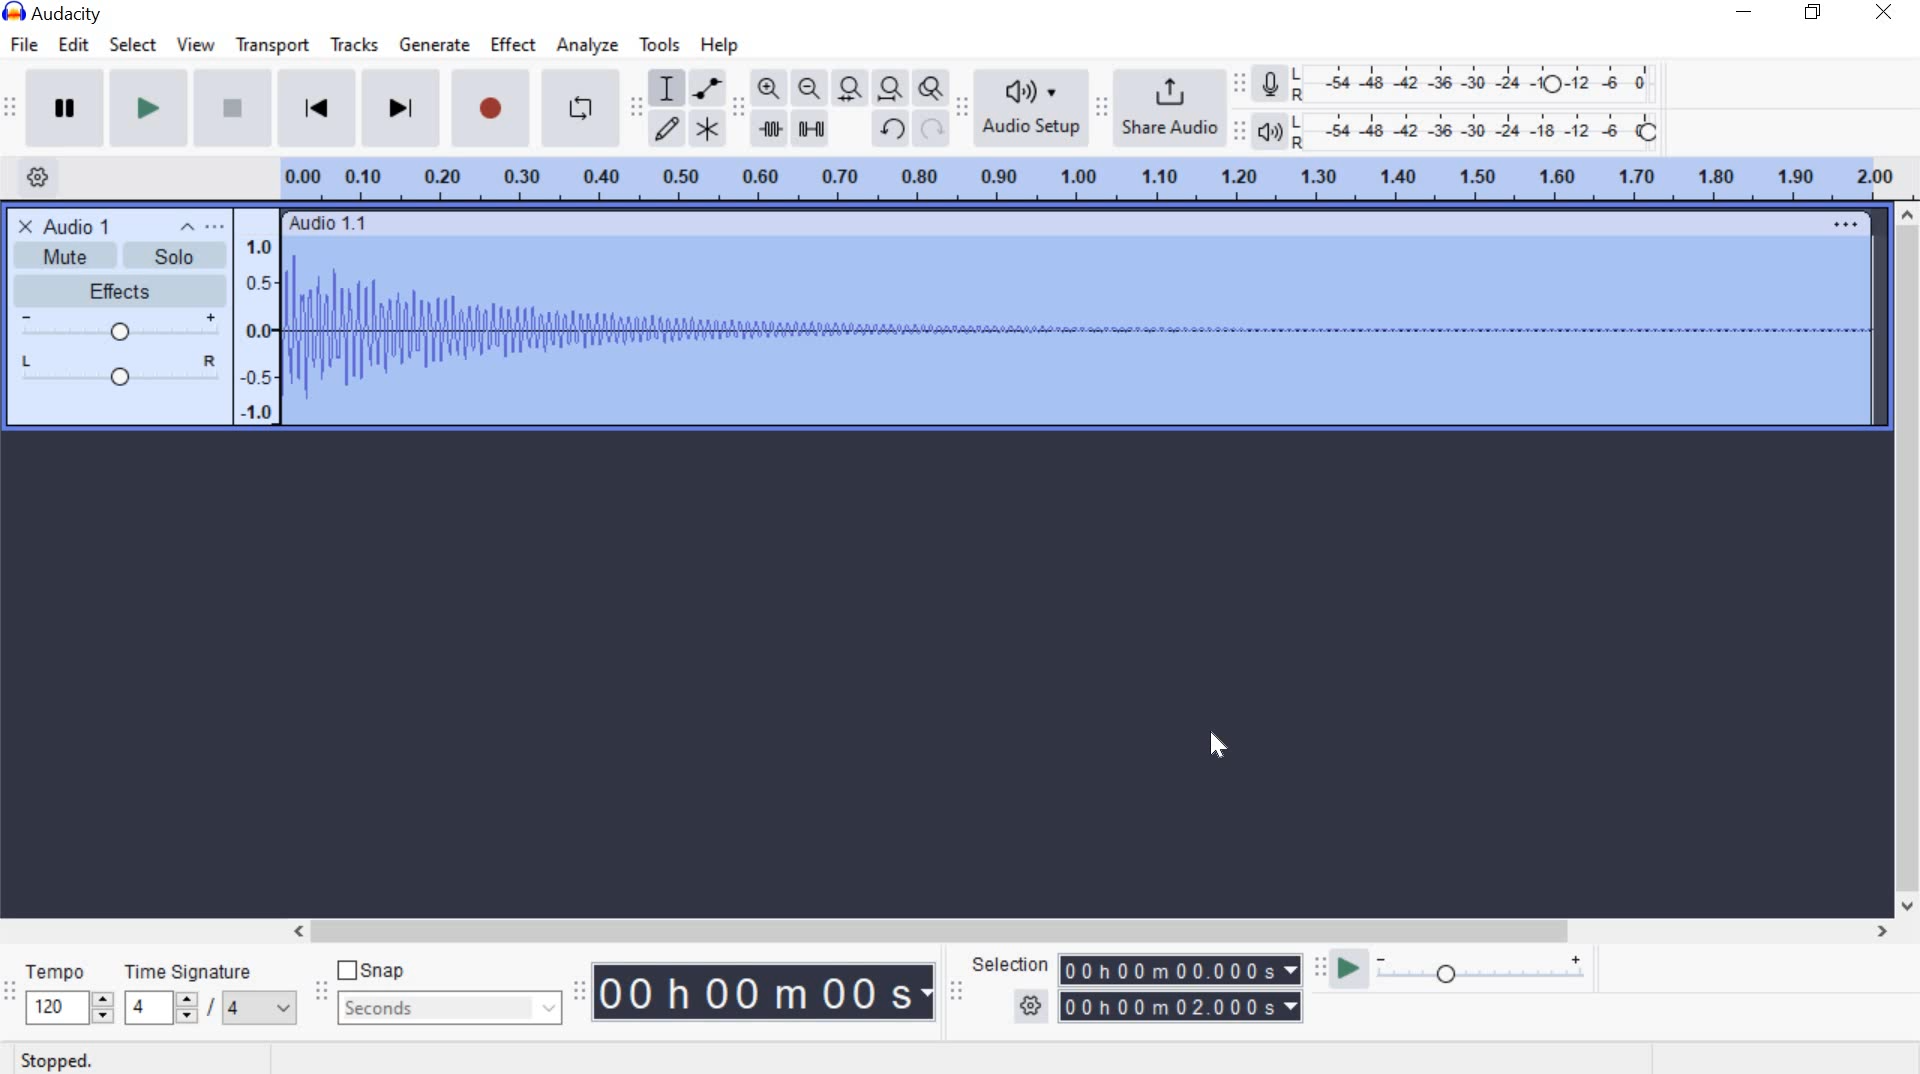  I want to click on analyze, so click(590, 48).